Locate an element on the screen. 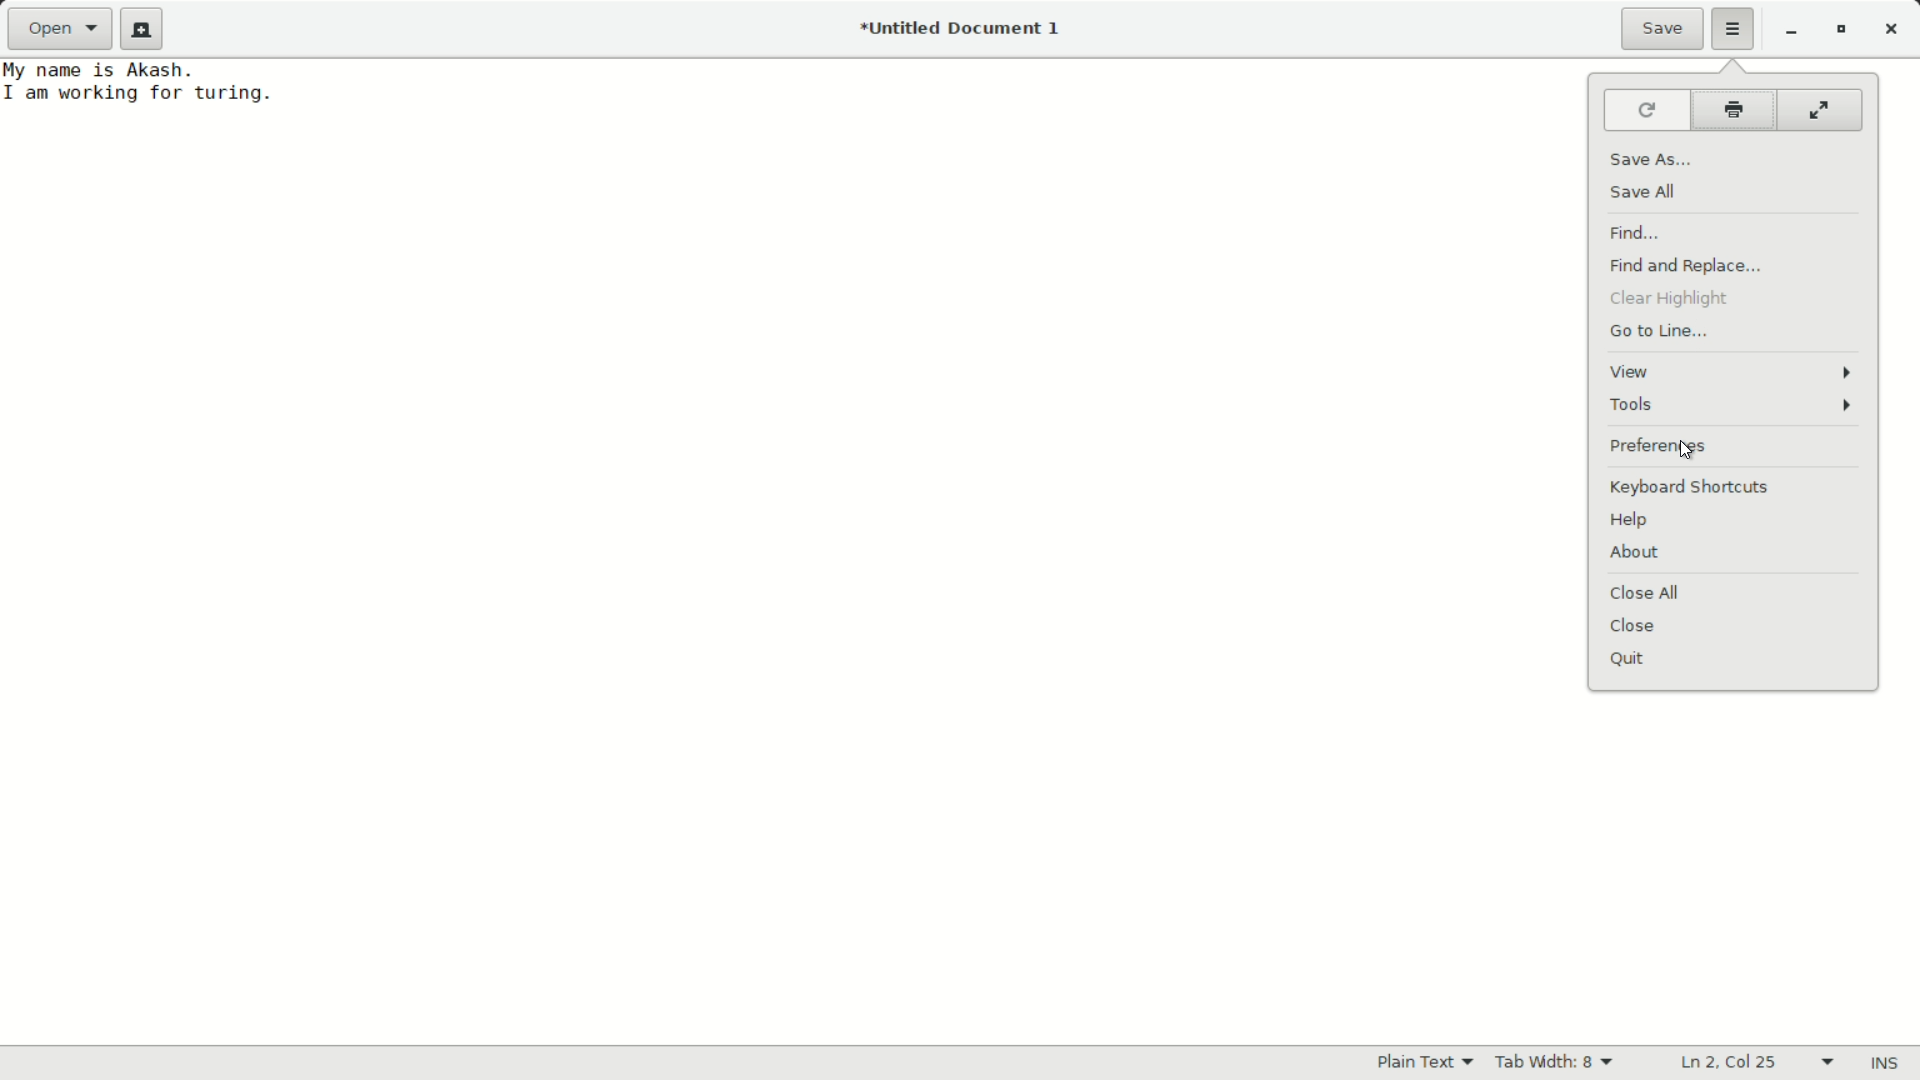 Image resolution: width=1920 pixels, height=1080 pixels. *Untitled Document 1 is located at coordinates (966, 30).